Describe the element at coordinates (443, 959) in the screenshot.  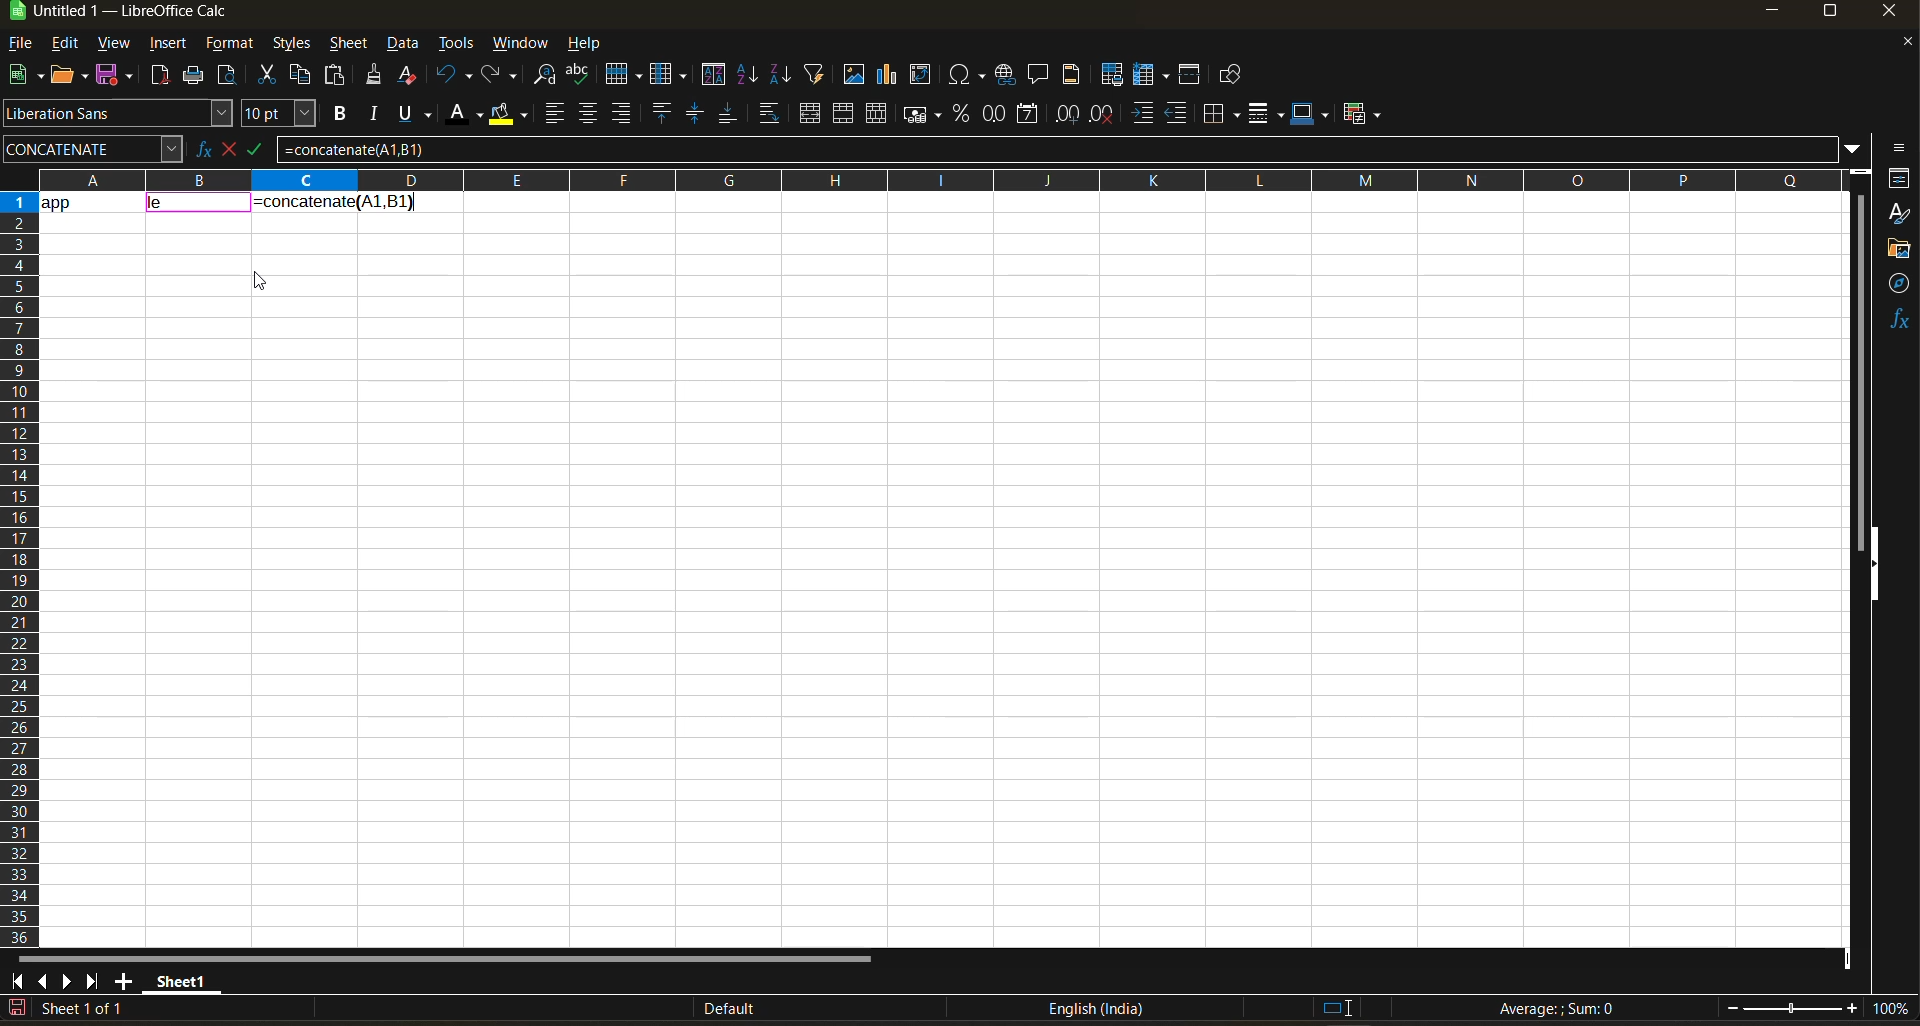
I see `horizontal scroll bar` at that location.